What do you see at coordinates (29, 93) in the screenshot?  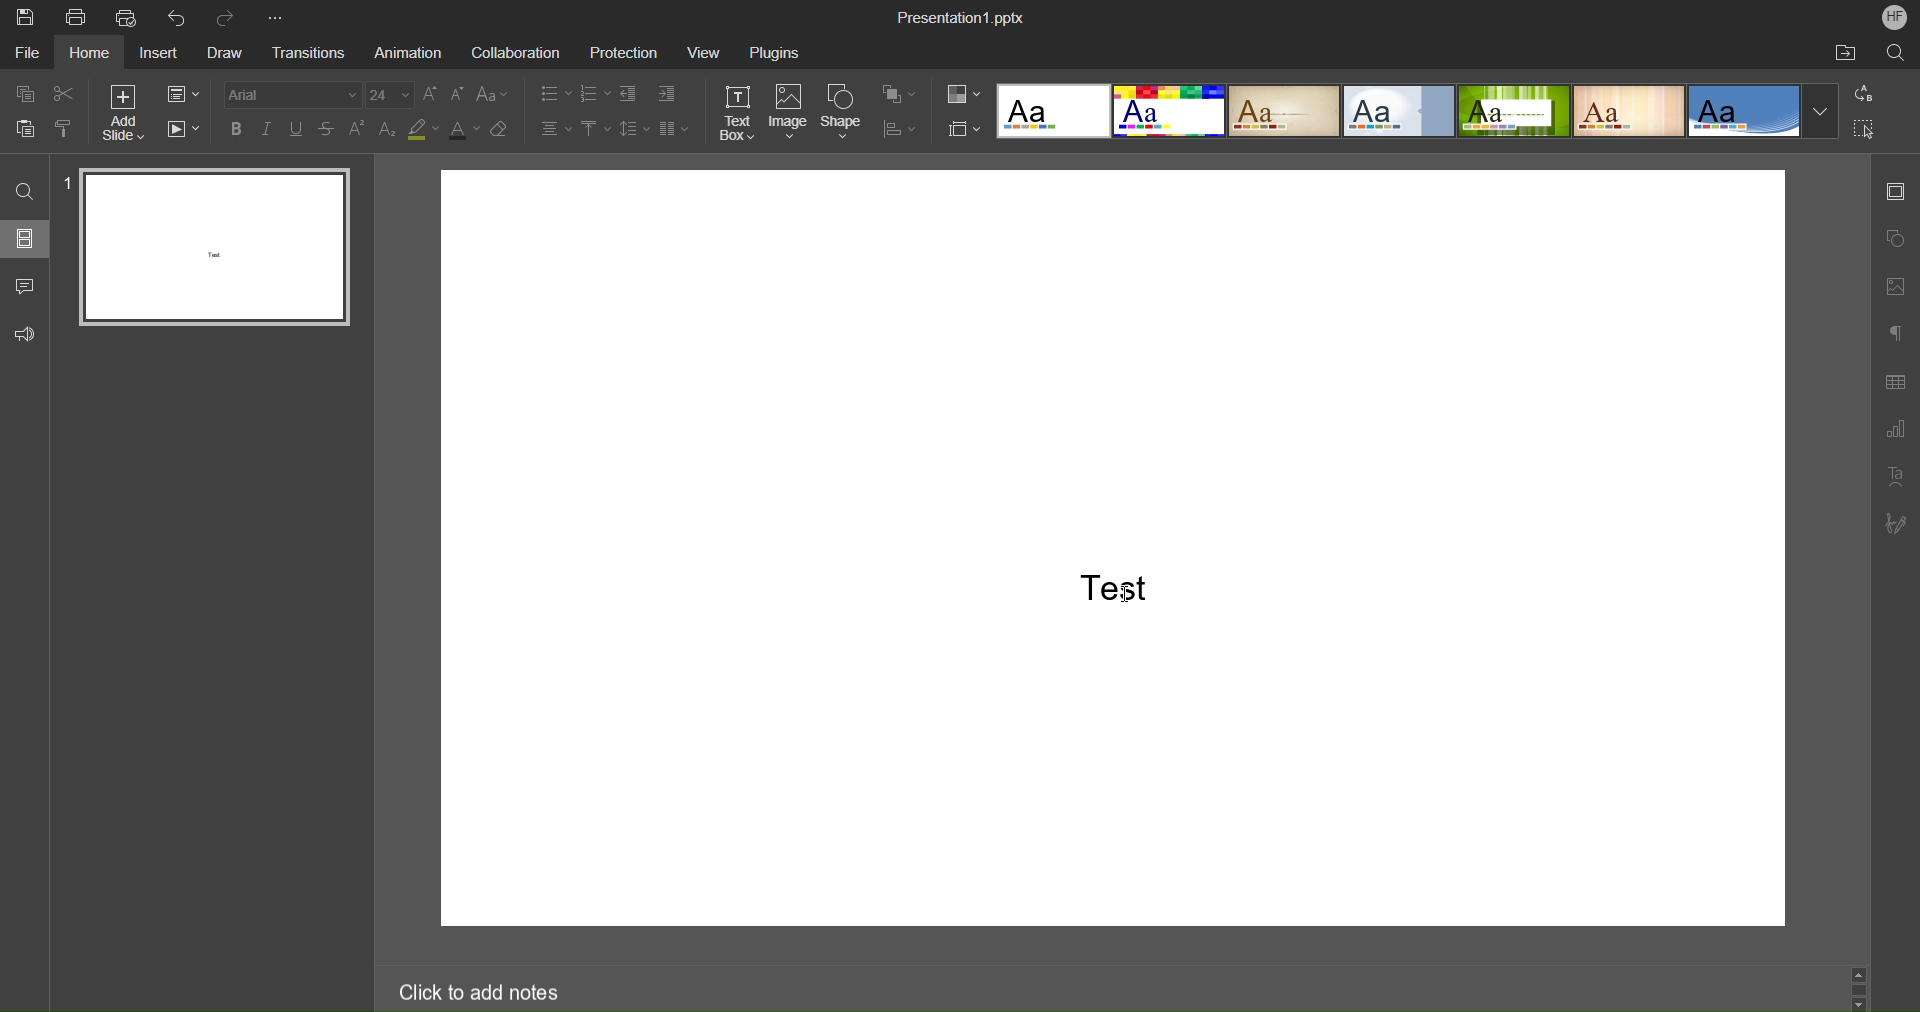 I see `Copy` at bounding box center [29, 93].